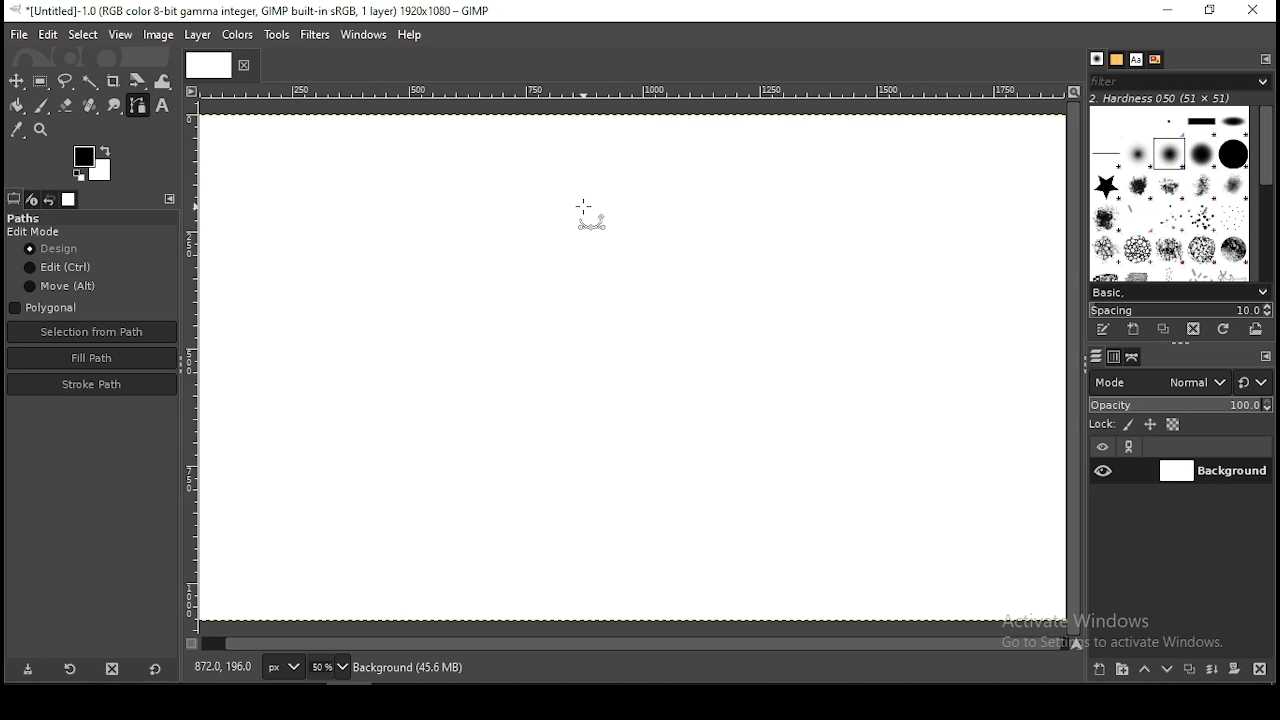  I want to click on file, so click(19, 35).